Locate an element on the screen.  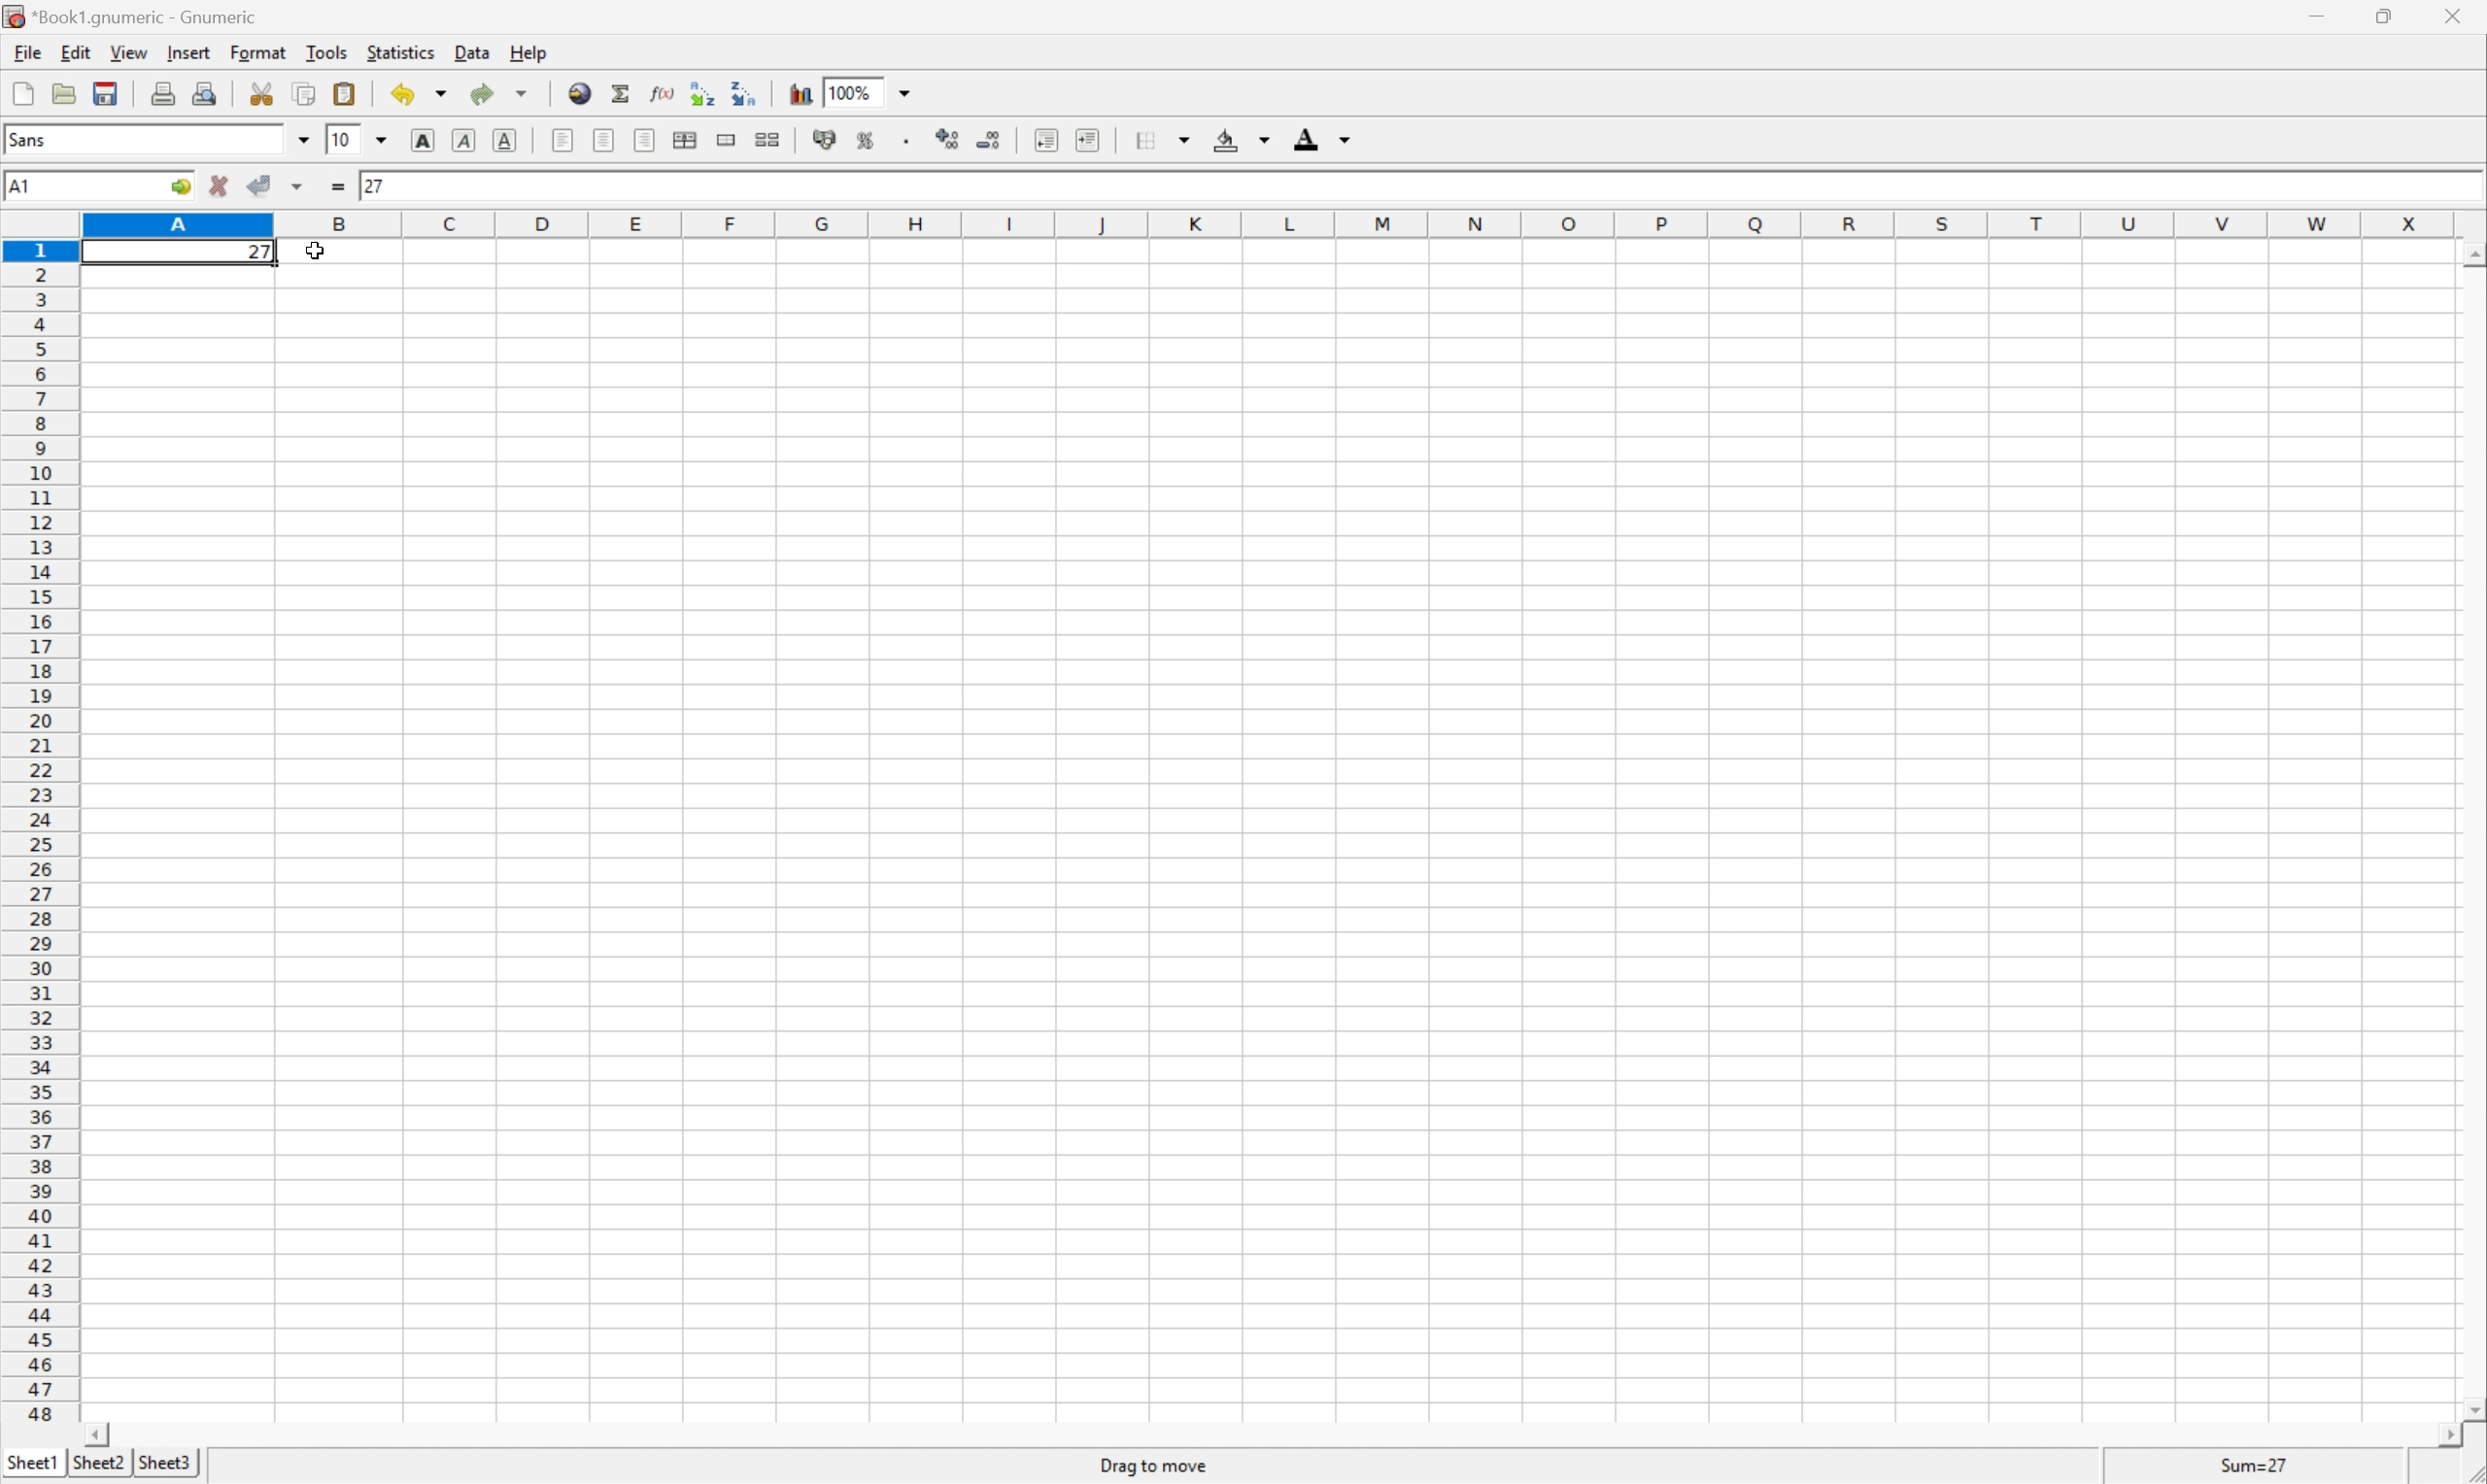
Drop Down is located at coordinates (305, 141).